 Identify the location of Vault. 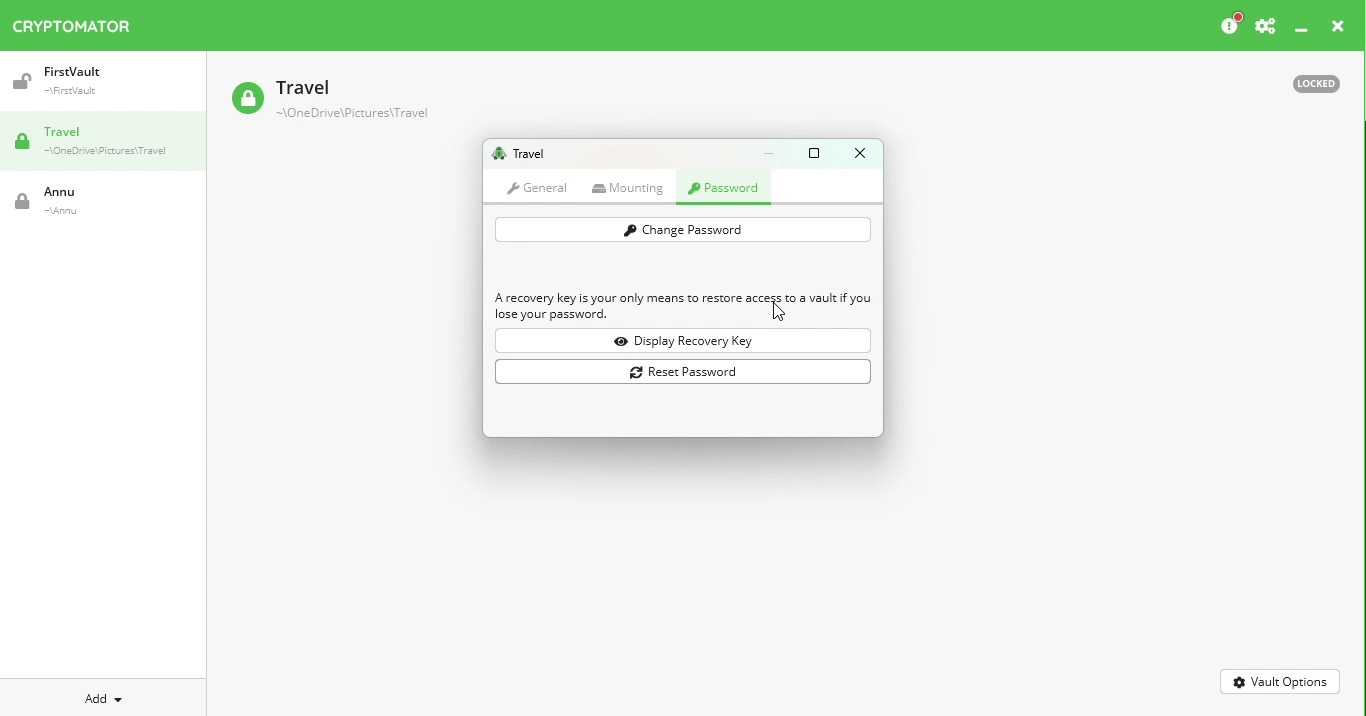
(329, 101).